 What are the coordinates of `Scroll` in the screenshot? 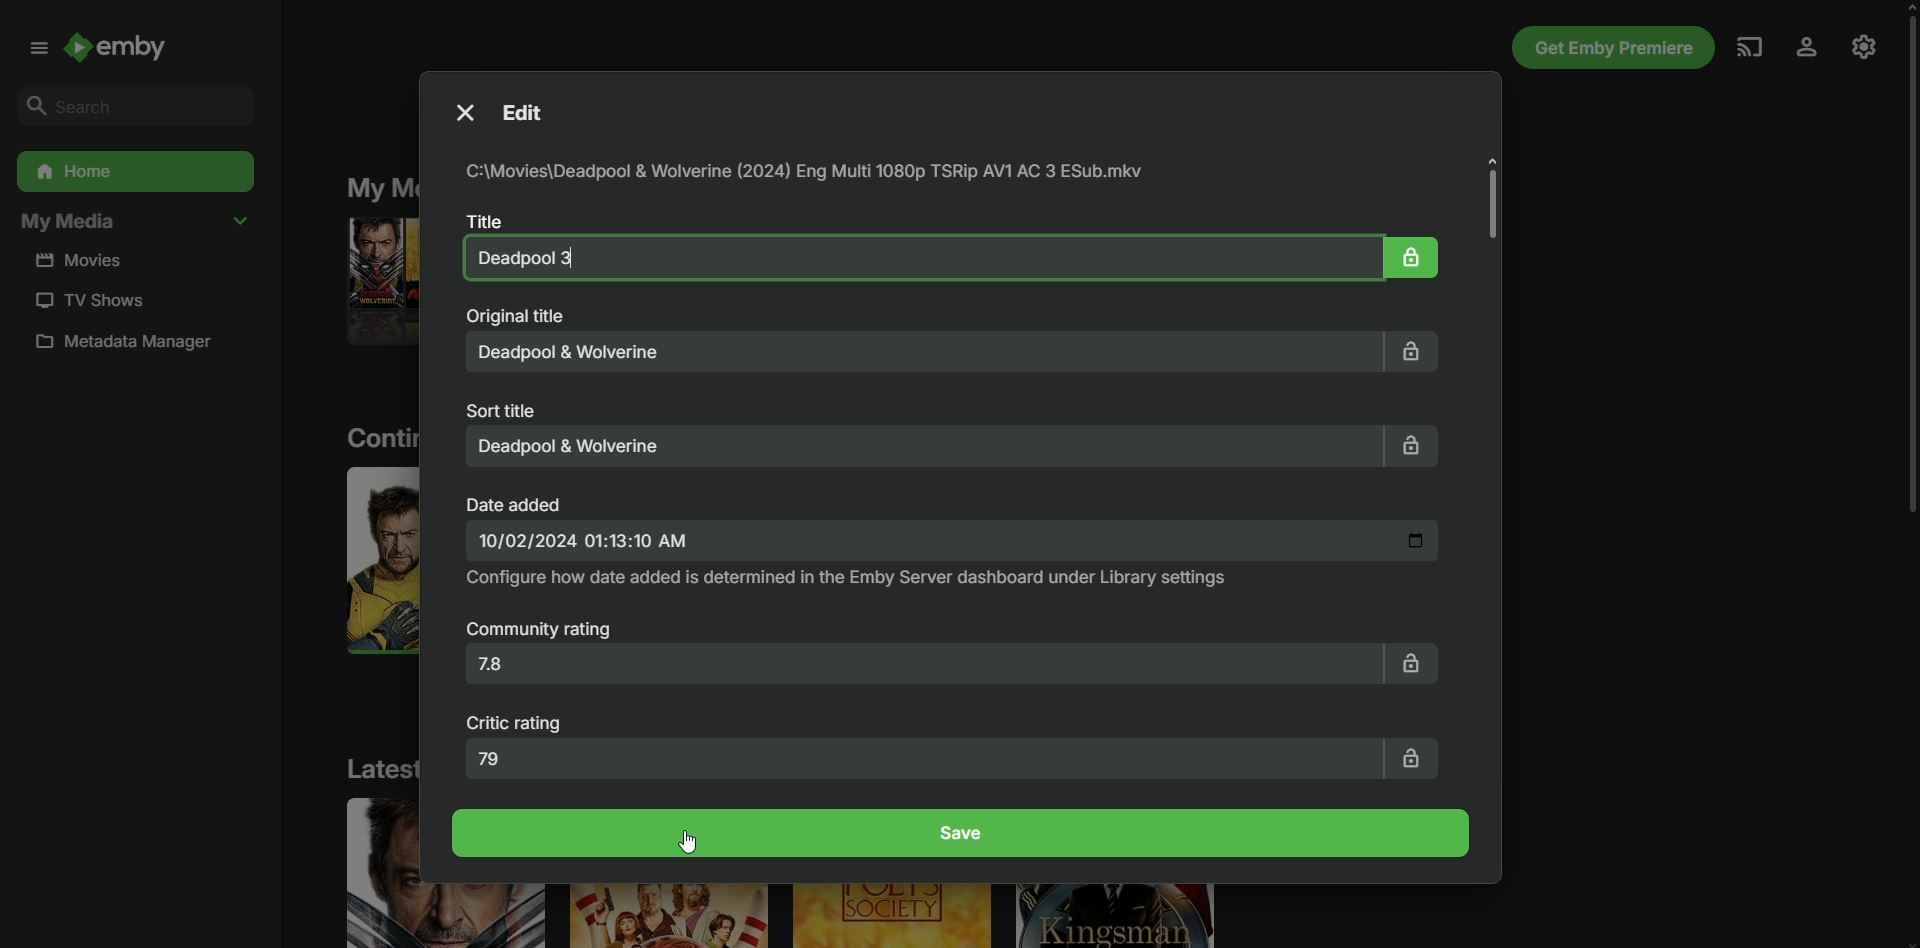 It's located at (1904, 270).